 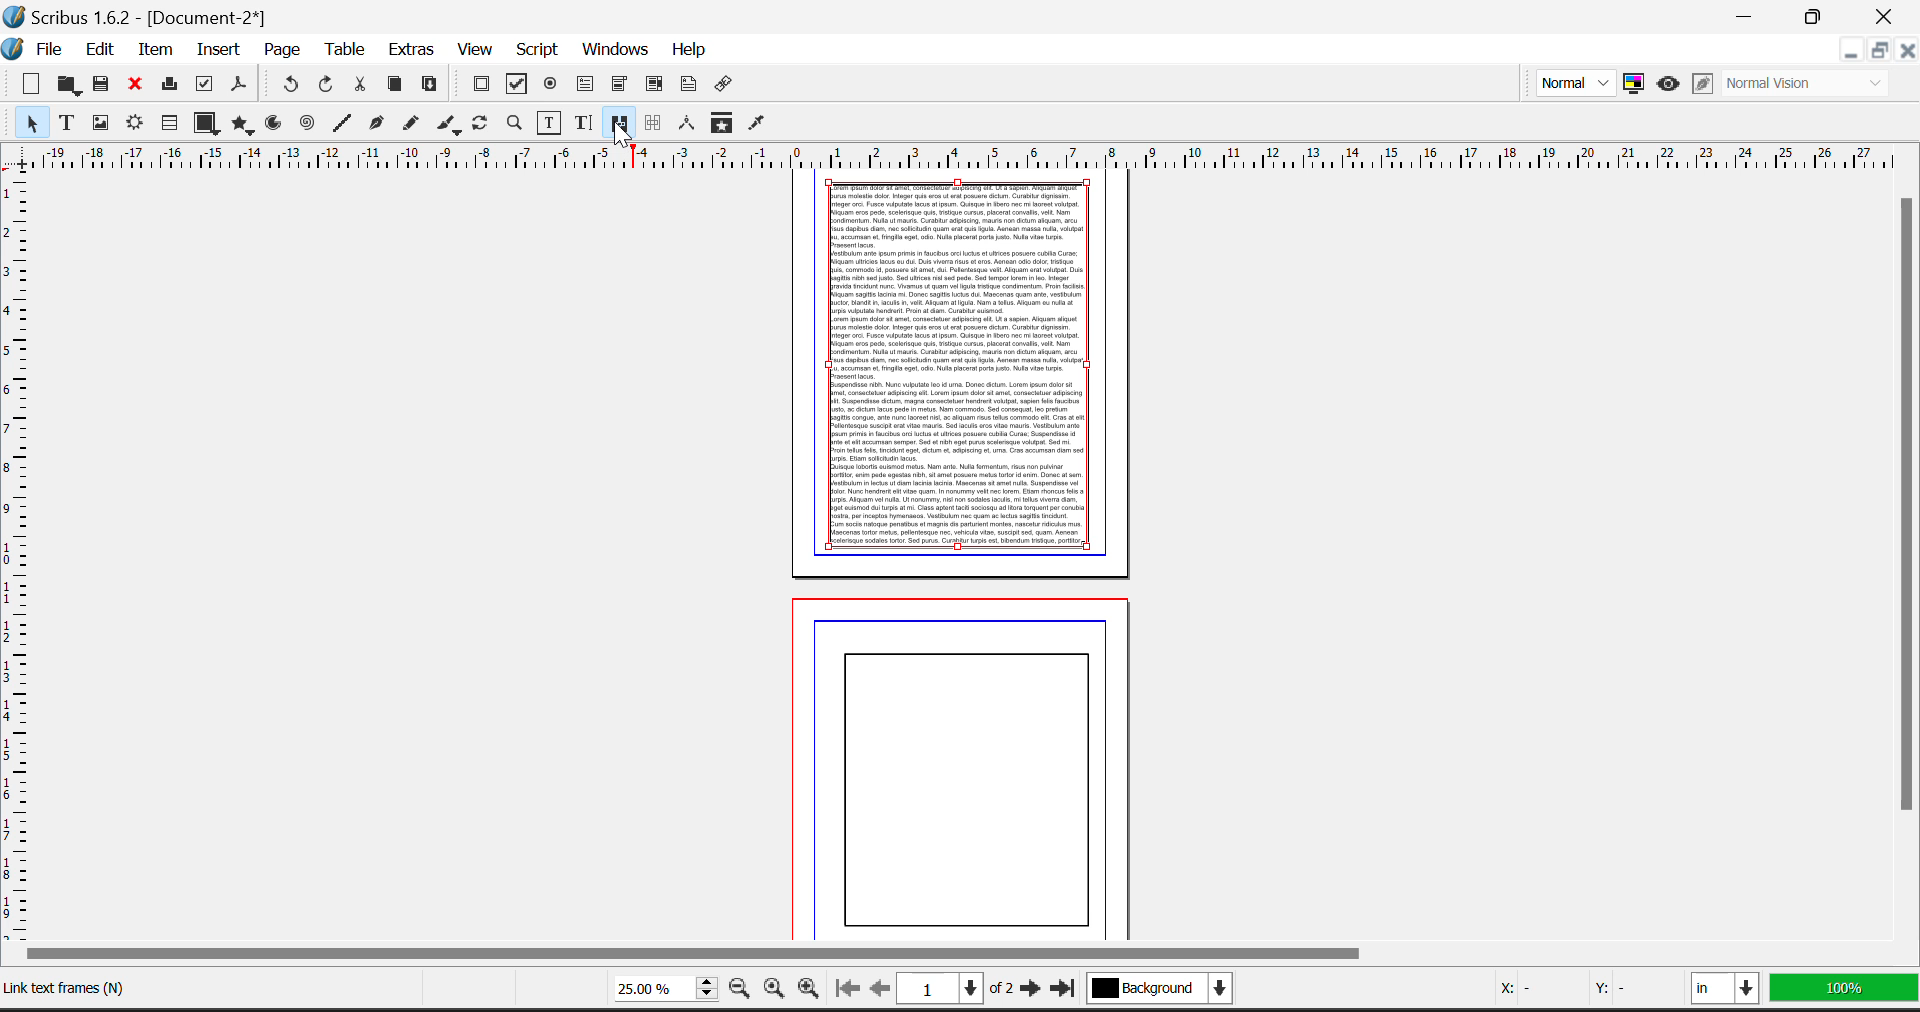 I want to click on Preview Mode, so click(x=1667, y=84).